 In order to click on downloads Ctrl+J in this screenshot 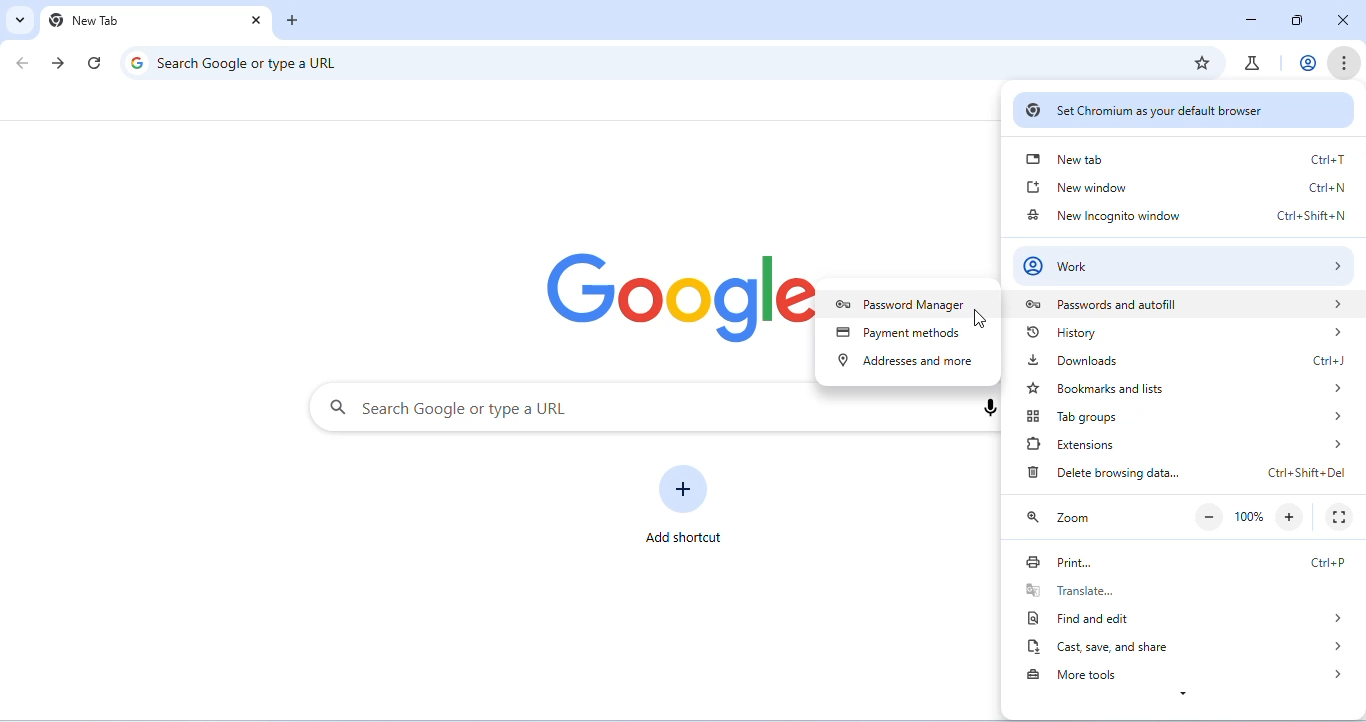, I will do `click(1184, 362)`.